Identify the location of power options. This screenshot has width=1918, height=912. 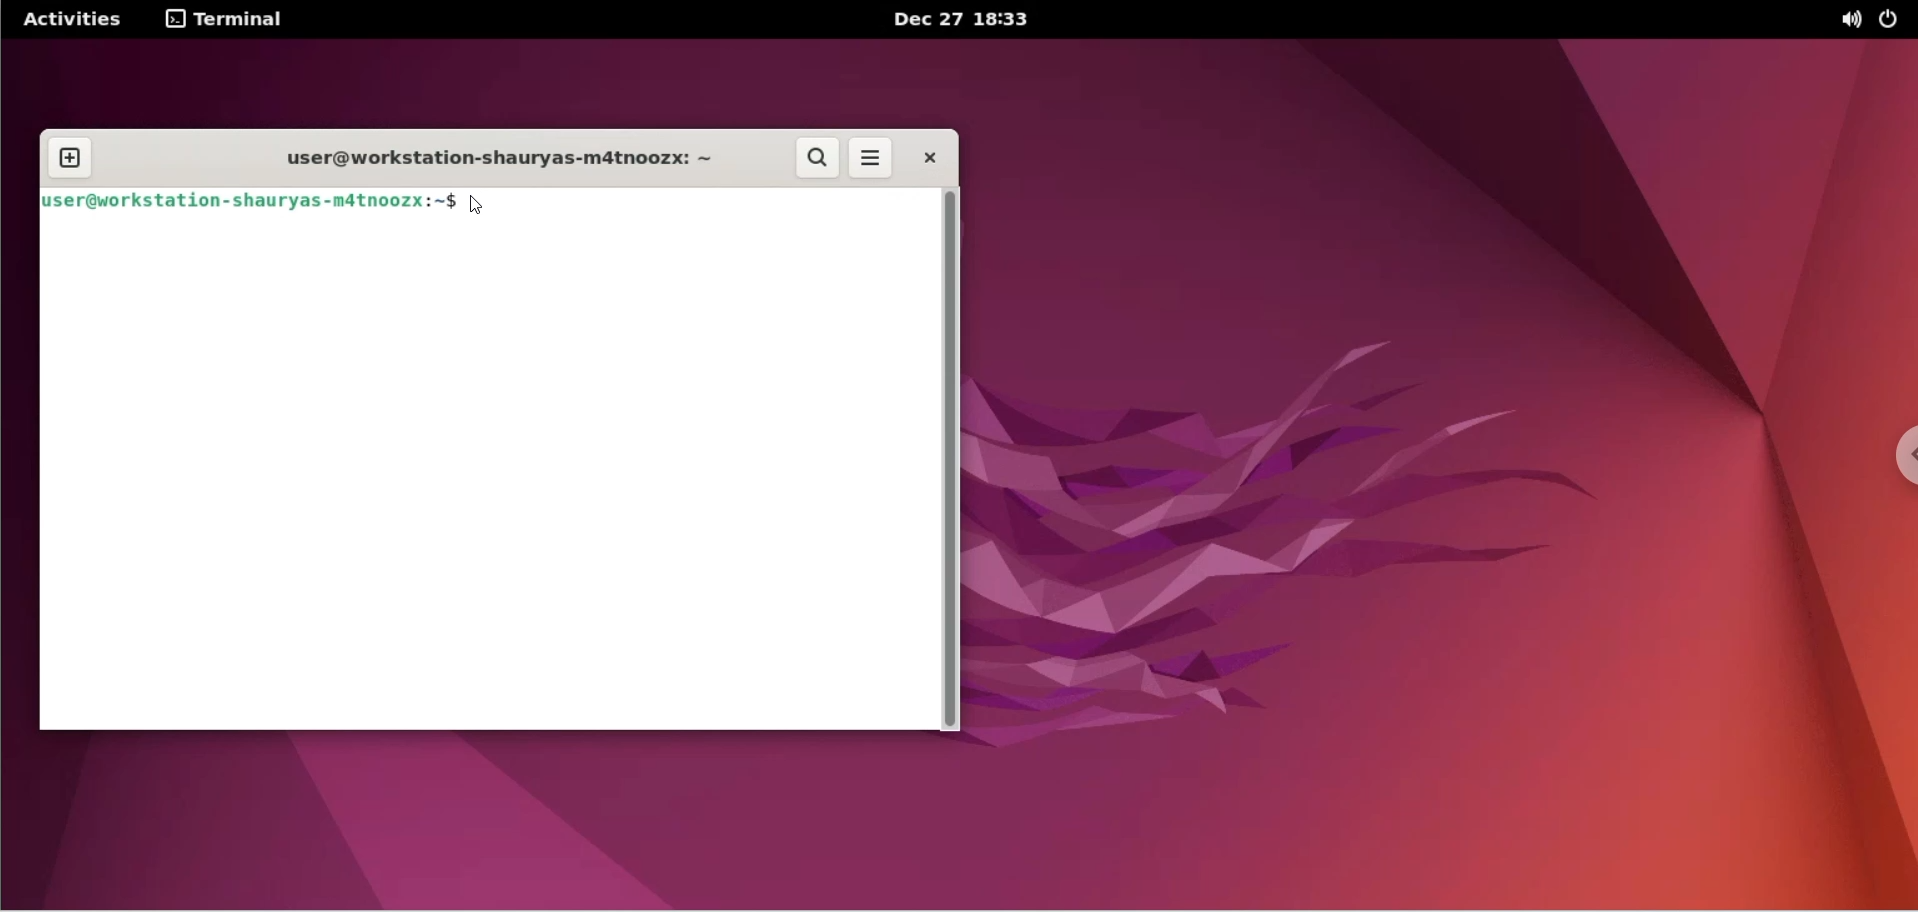
(1895, 20).